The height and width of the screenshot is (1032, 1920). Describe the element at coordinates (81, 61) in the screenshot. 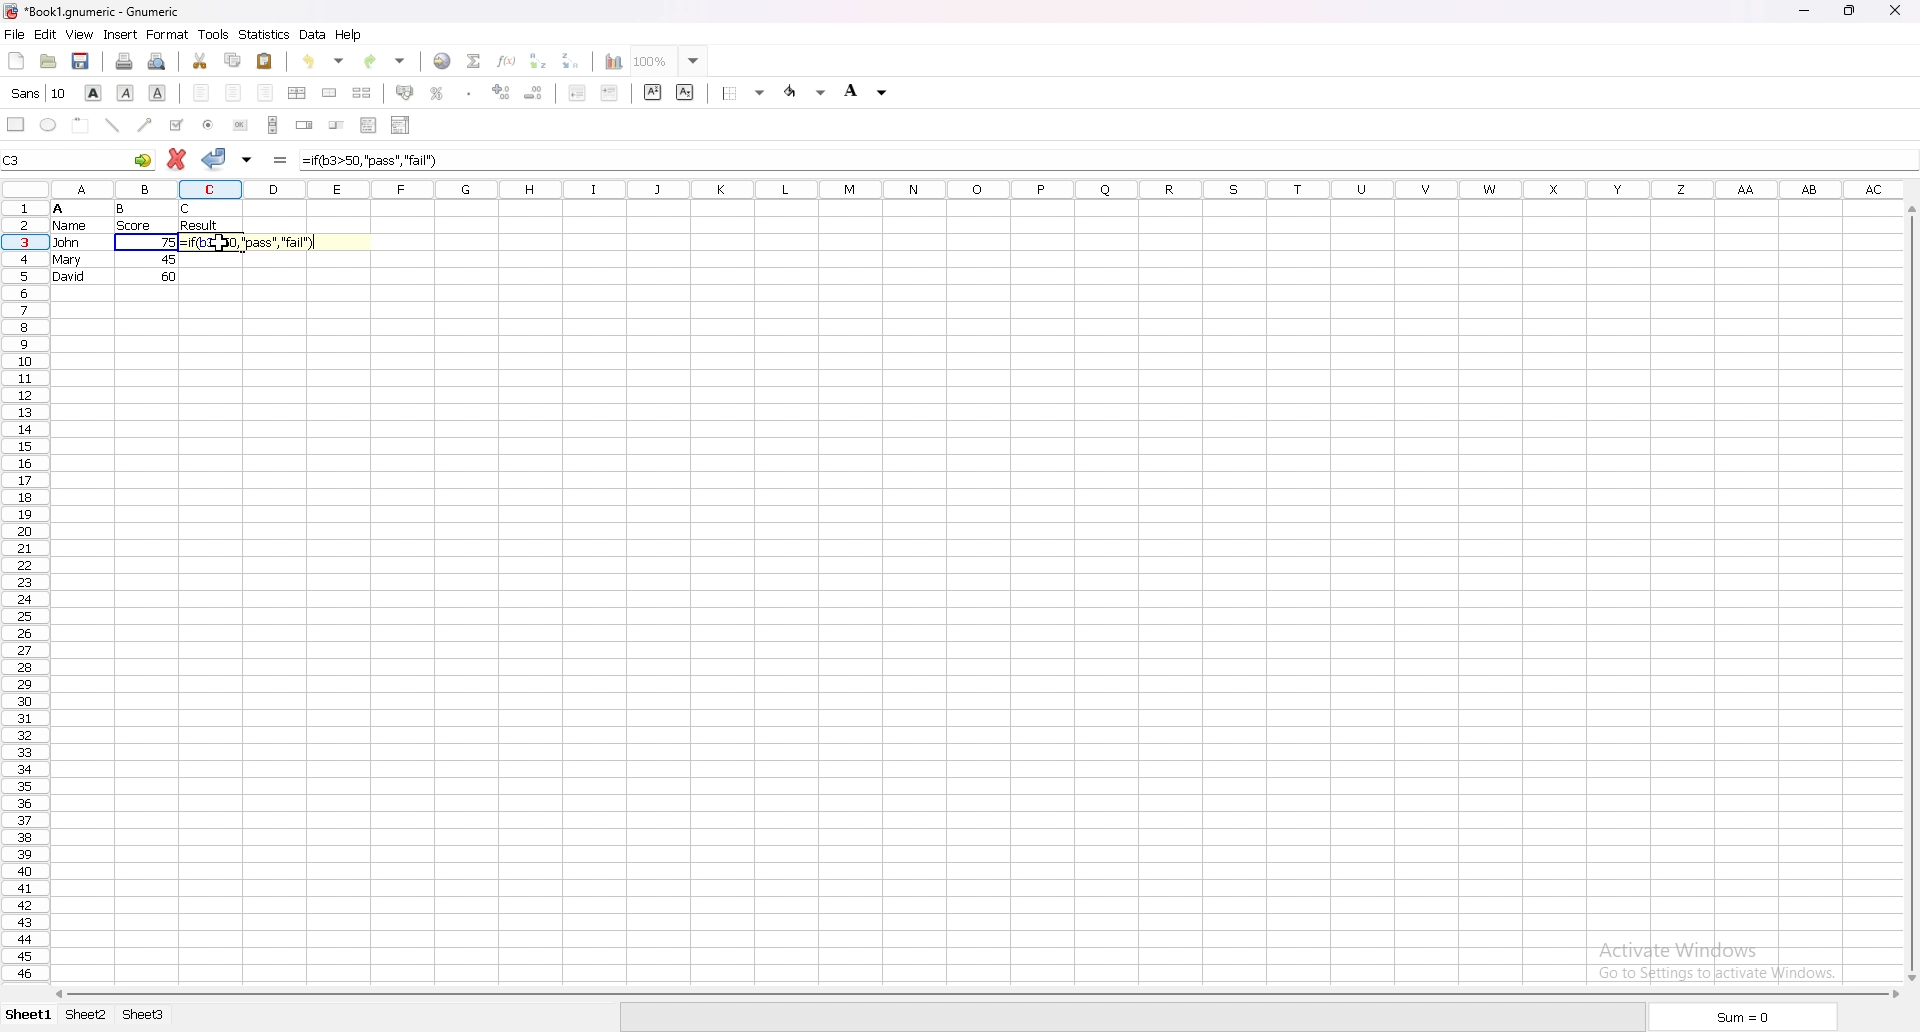

I see `save` at that location.